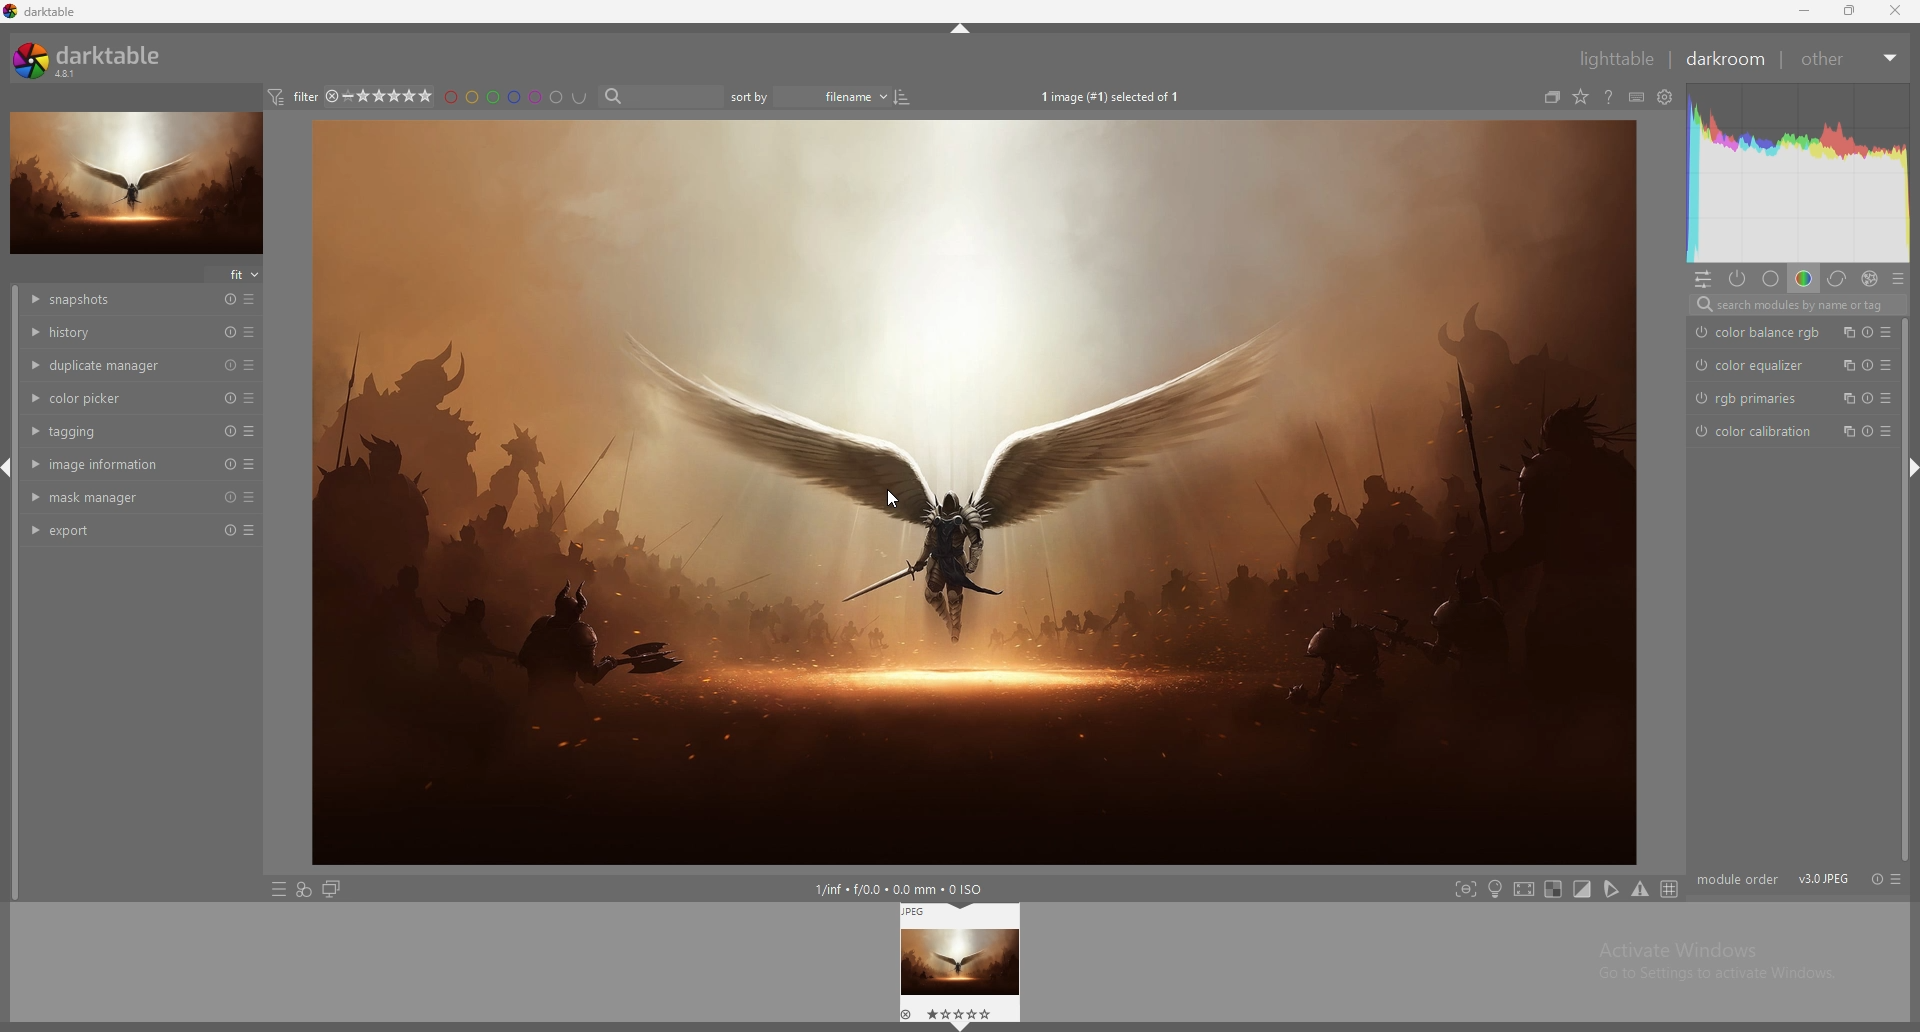  Describe the element at coordinates (113, 365) in the screenshot. I see `duplicate manager` at that location.